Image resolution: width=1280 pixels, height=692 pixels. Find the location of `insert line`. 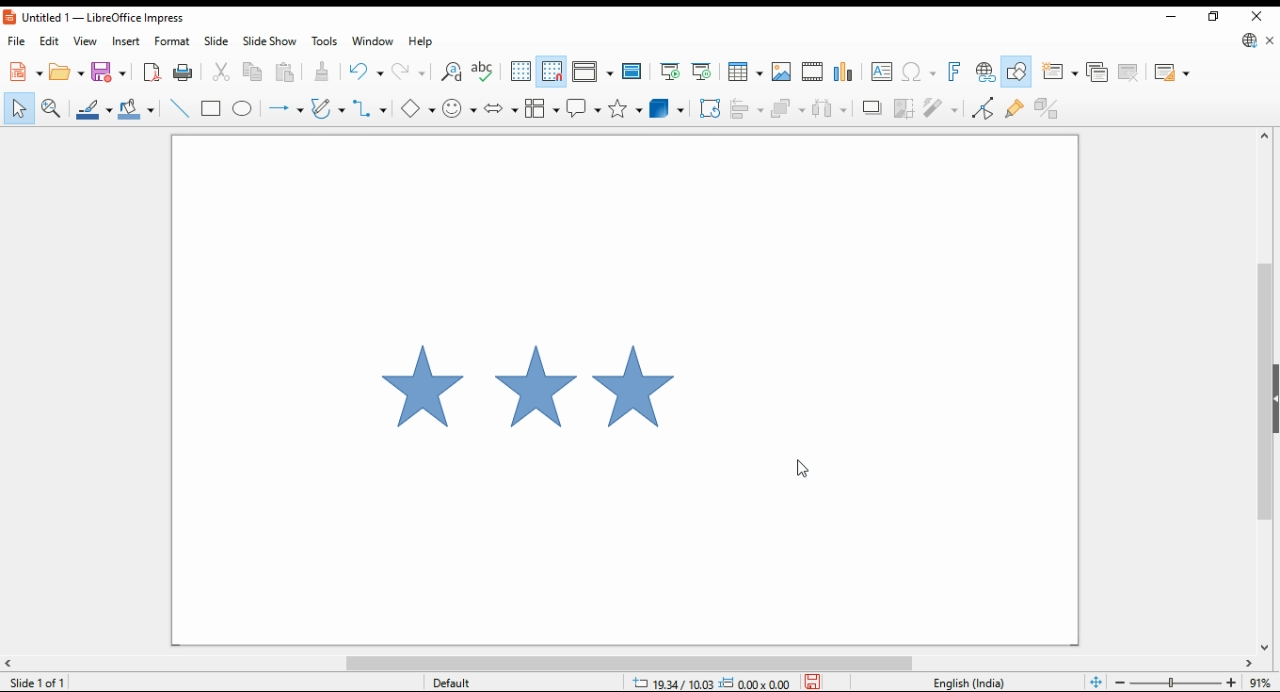

insert line is located at coordinates (179, 109).